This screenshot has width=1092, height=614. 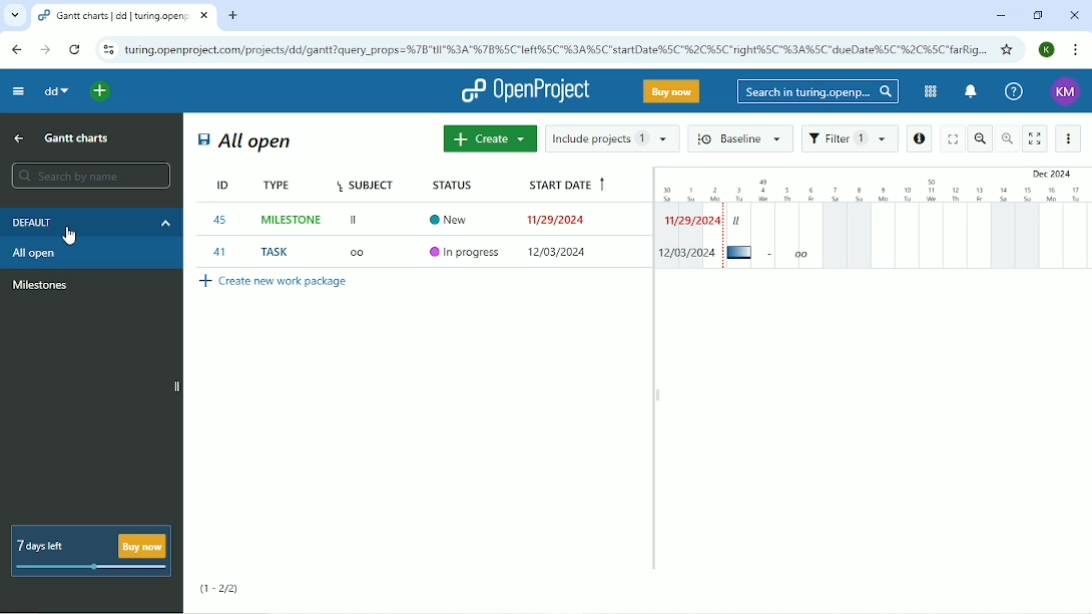 I want to click on More options, so click(x=1067, y=139).